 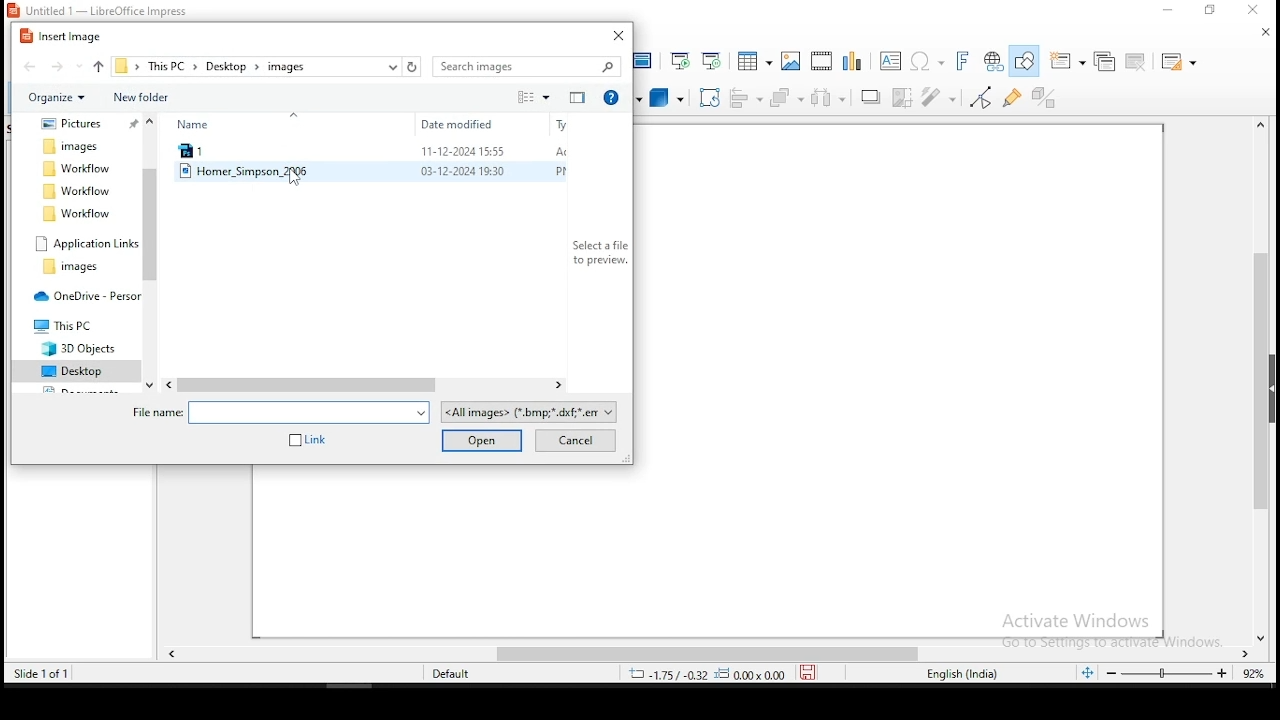 What do you see at coordinates (534, 97) in the screenshot?
I see `view` at bounding box center [534, 97].